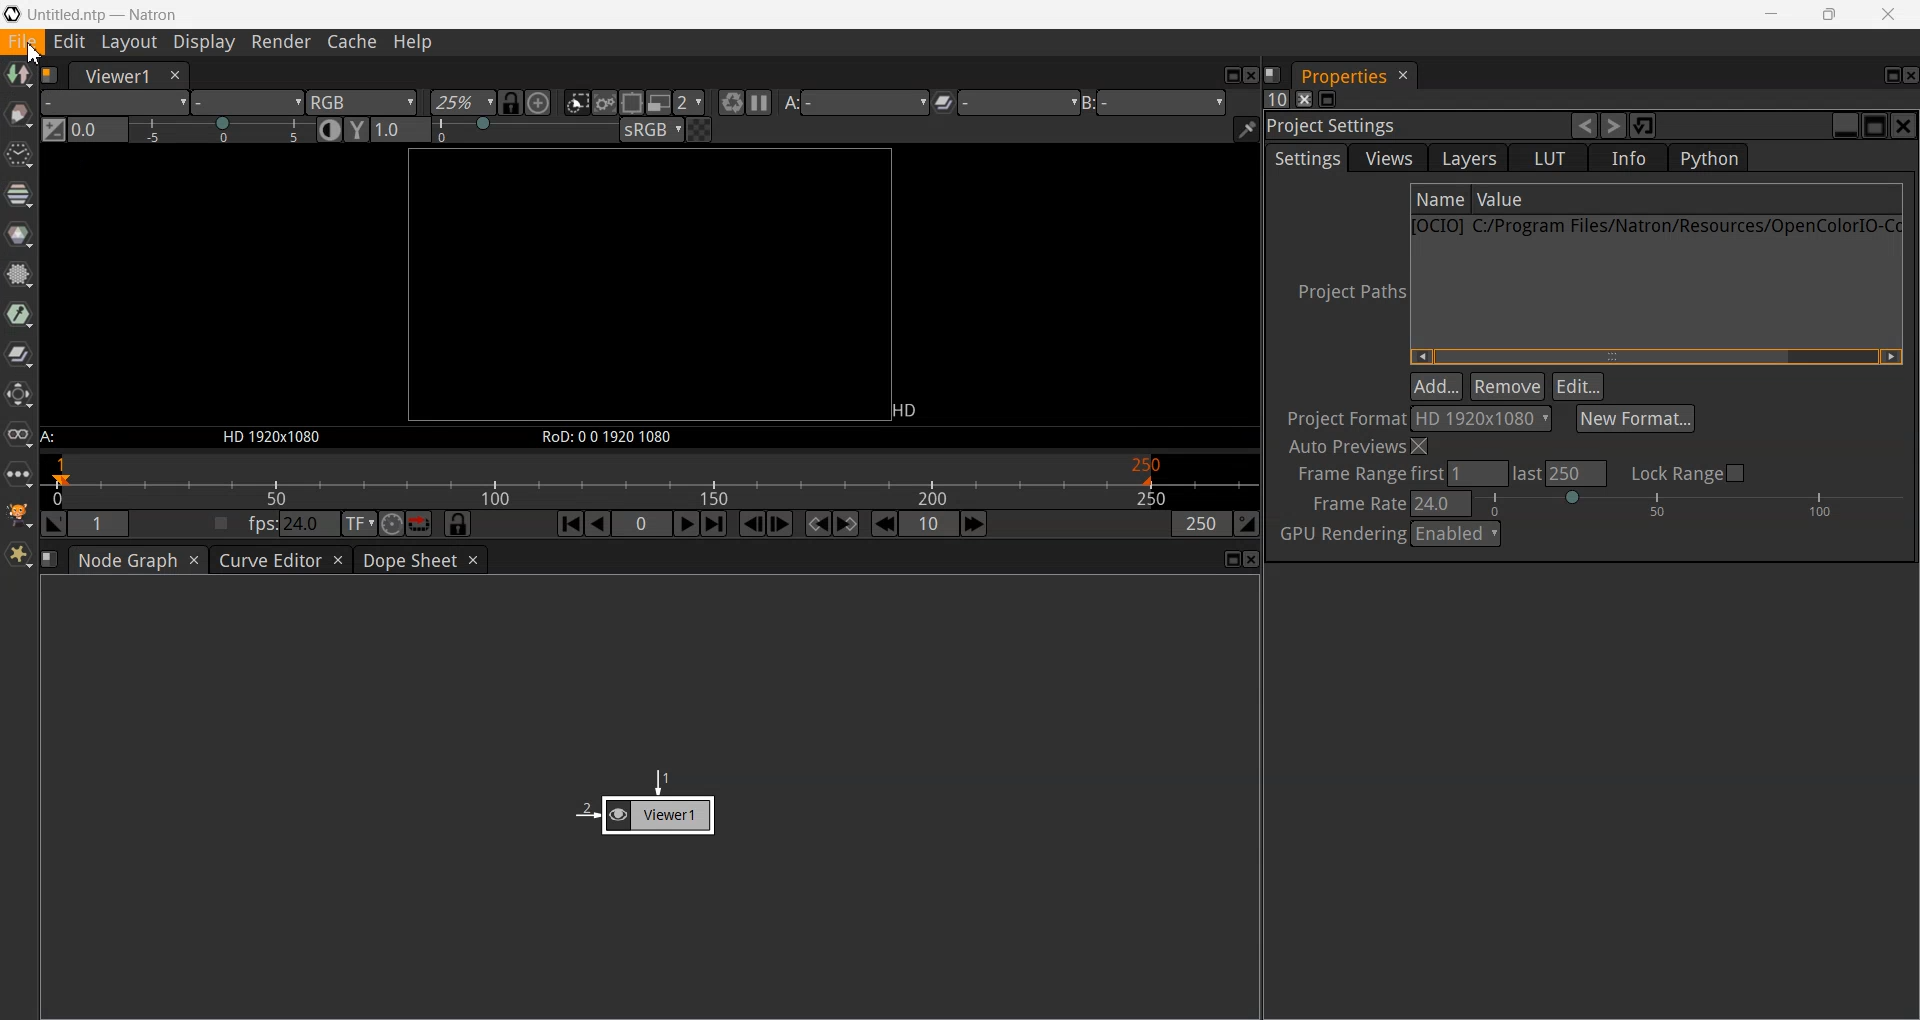 The image size is (1920, 1020). Describe the element at coordinates (1440, 199) in the screenshot. I see `Name of file` at that location.